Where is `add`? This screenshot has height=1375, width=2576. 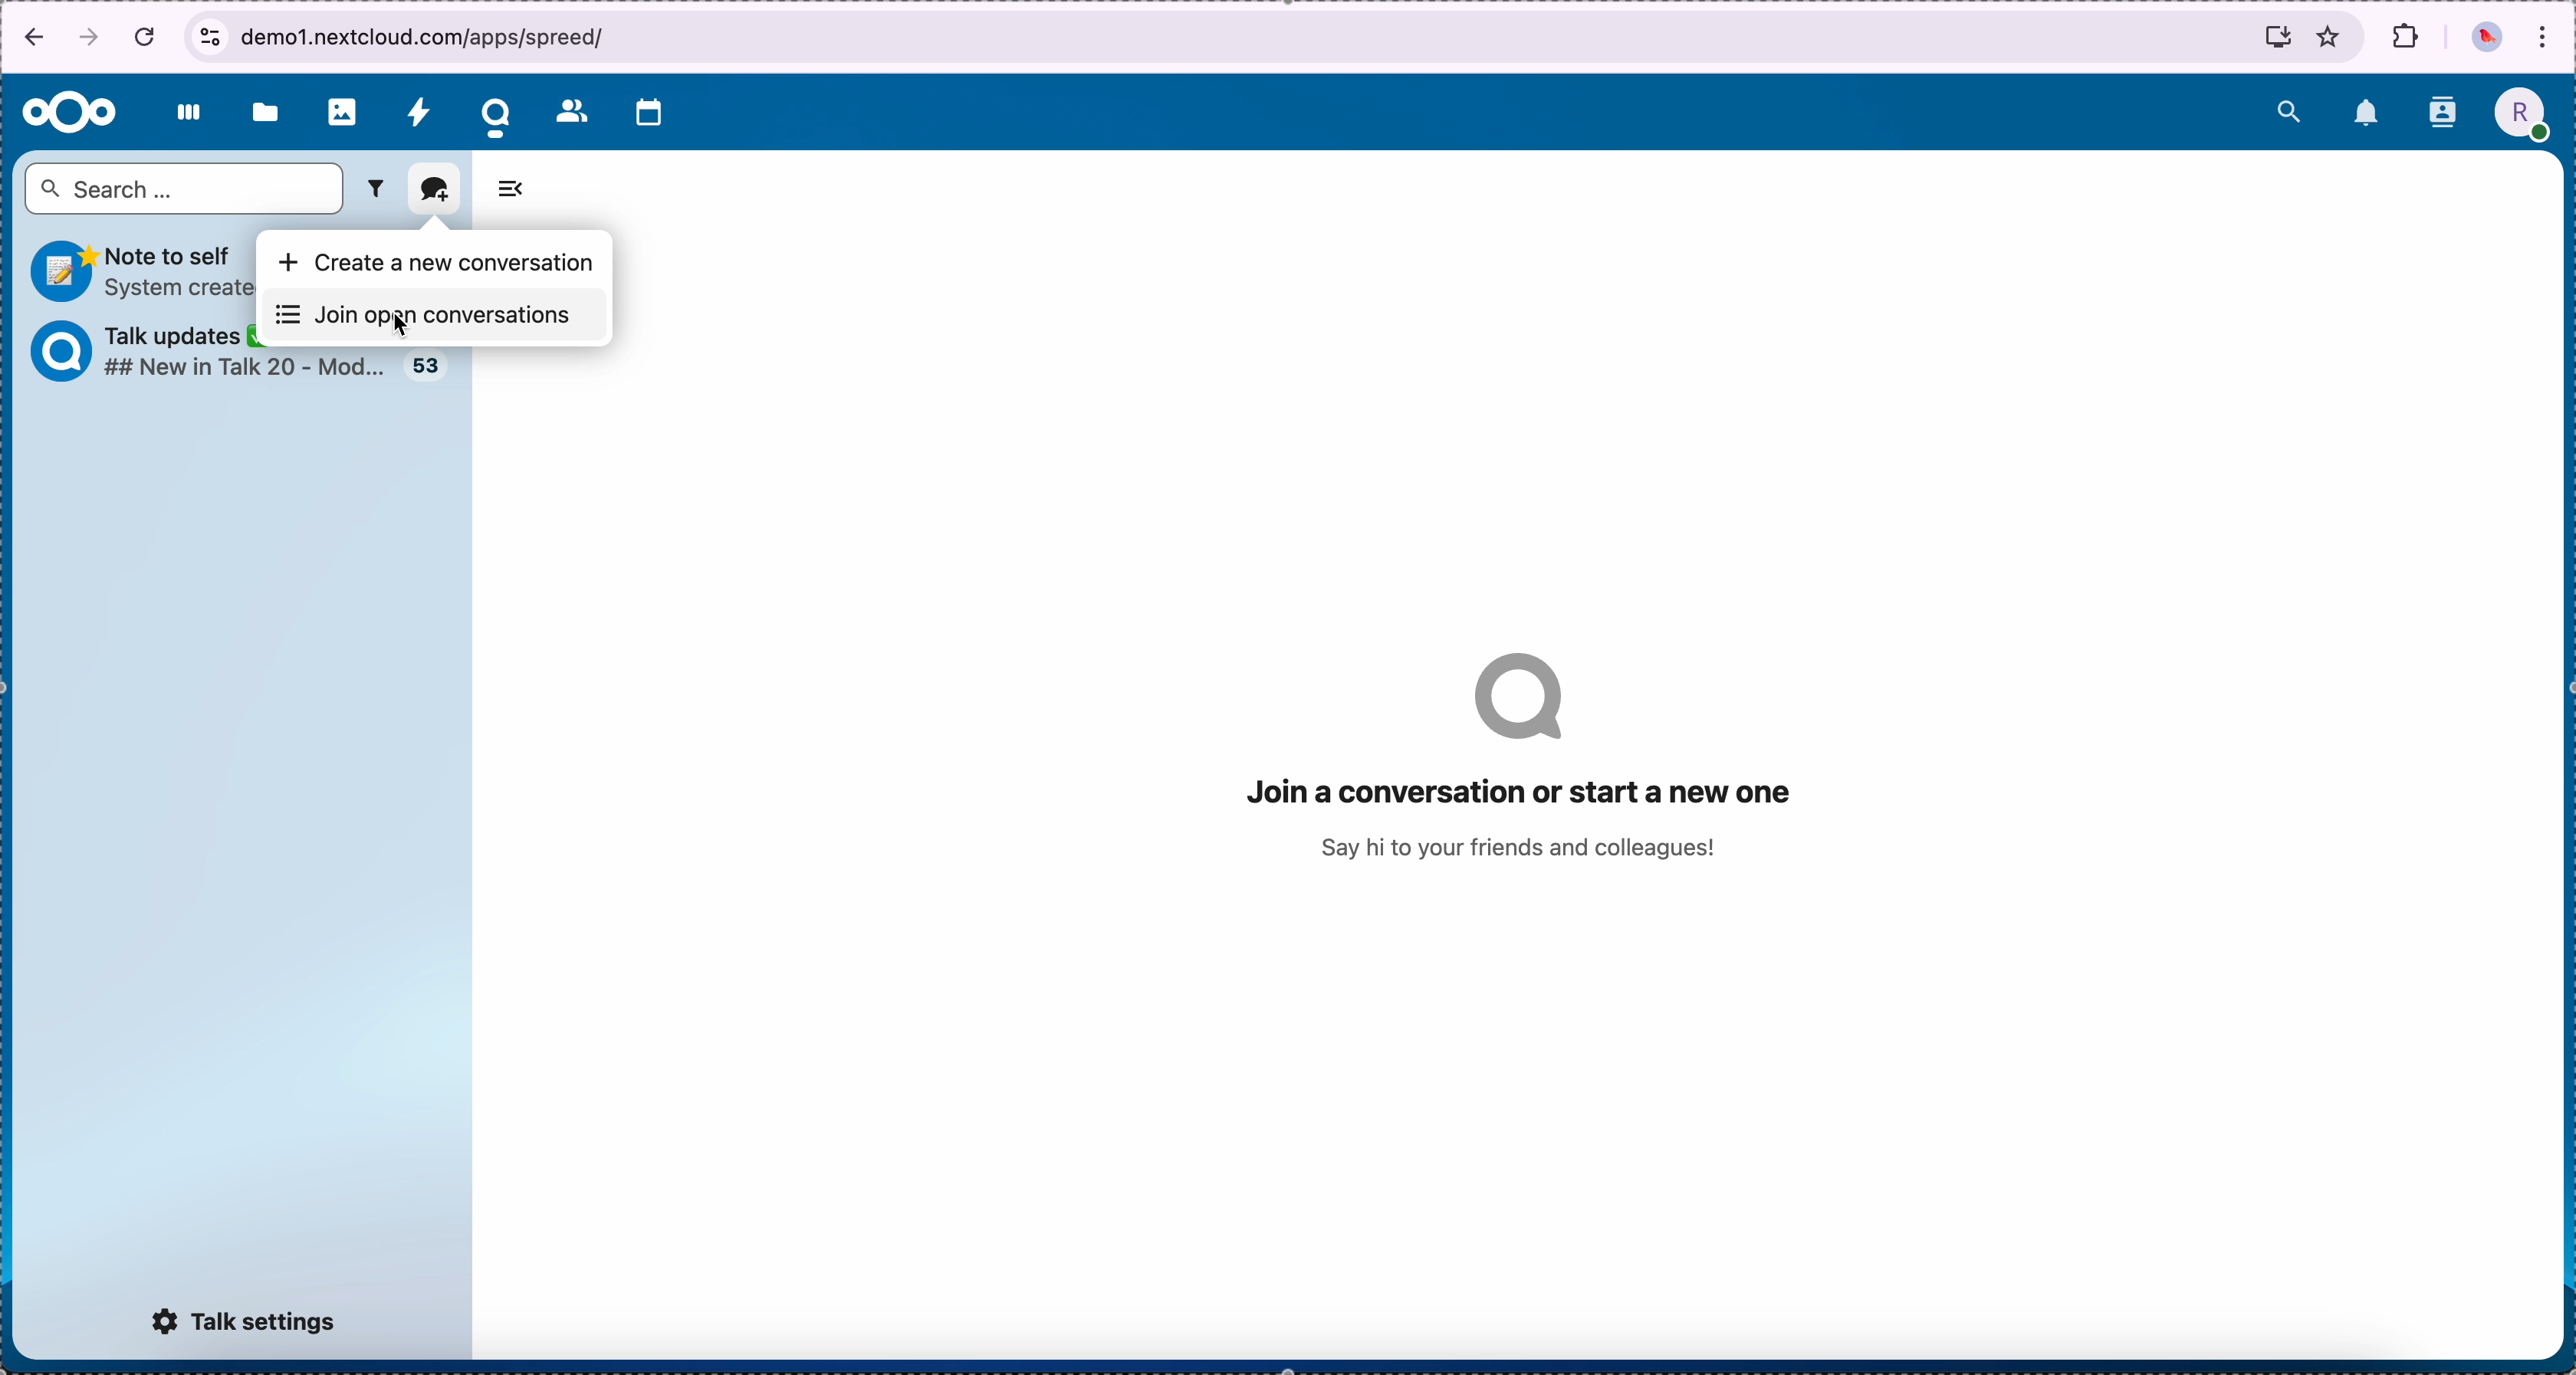 add is located at coordinates (433, 189).